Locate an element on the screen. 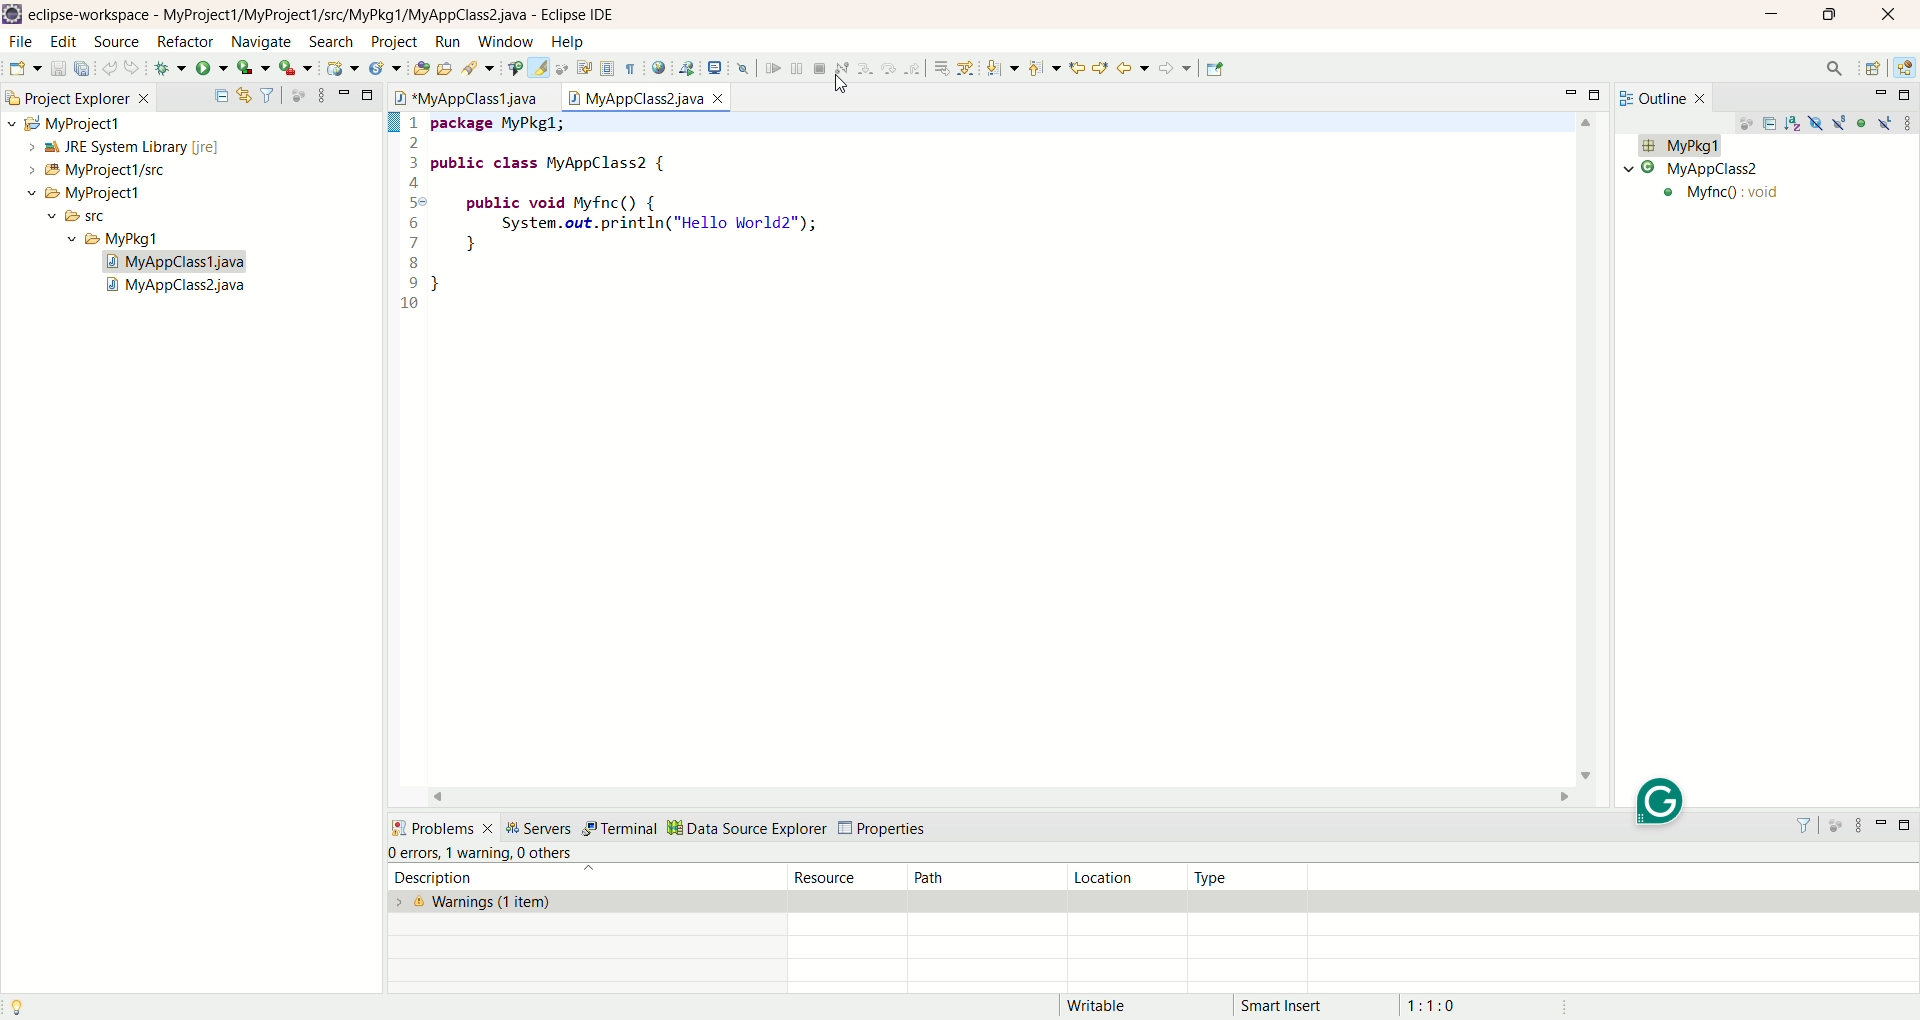 Image resolution: width=1920 pixels, height=1020 pixels. project1 is located at coordinates (73, 193).